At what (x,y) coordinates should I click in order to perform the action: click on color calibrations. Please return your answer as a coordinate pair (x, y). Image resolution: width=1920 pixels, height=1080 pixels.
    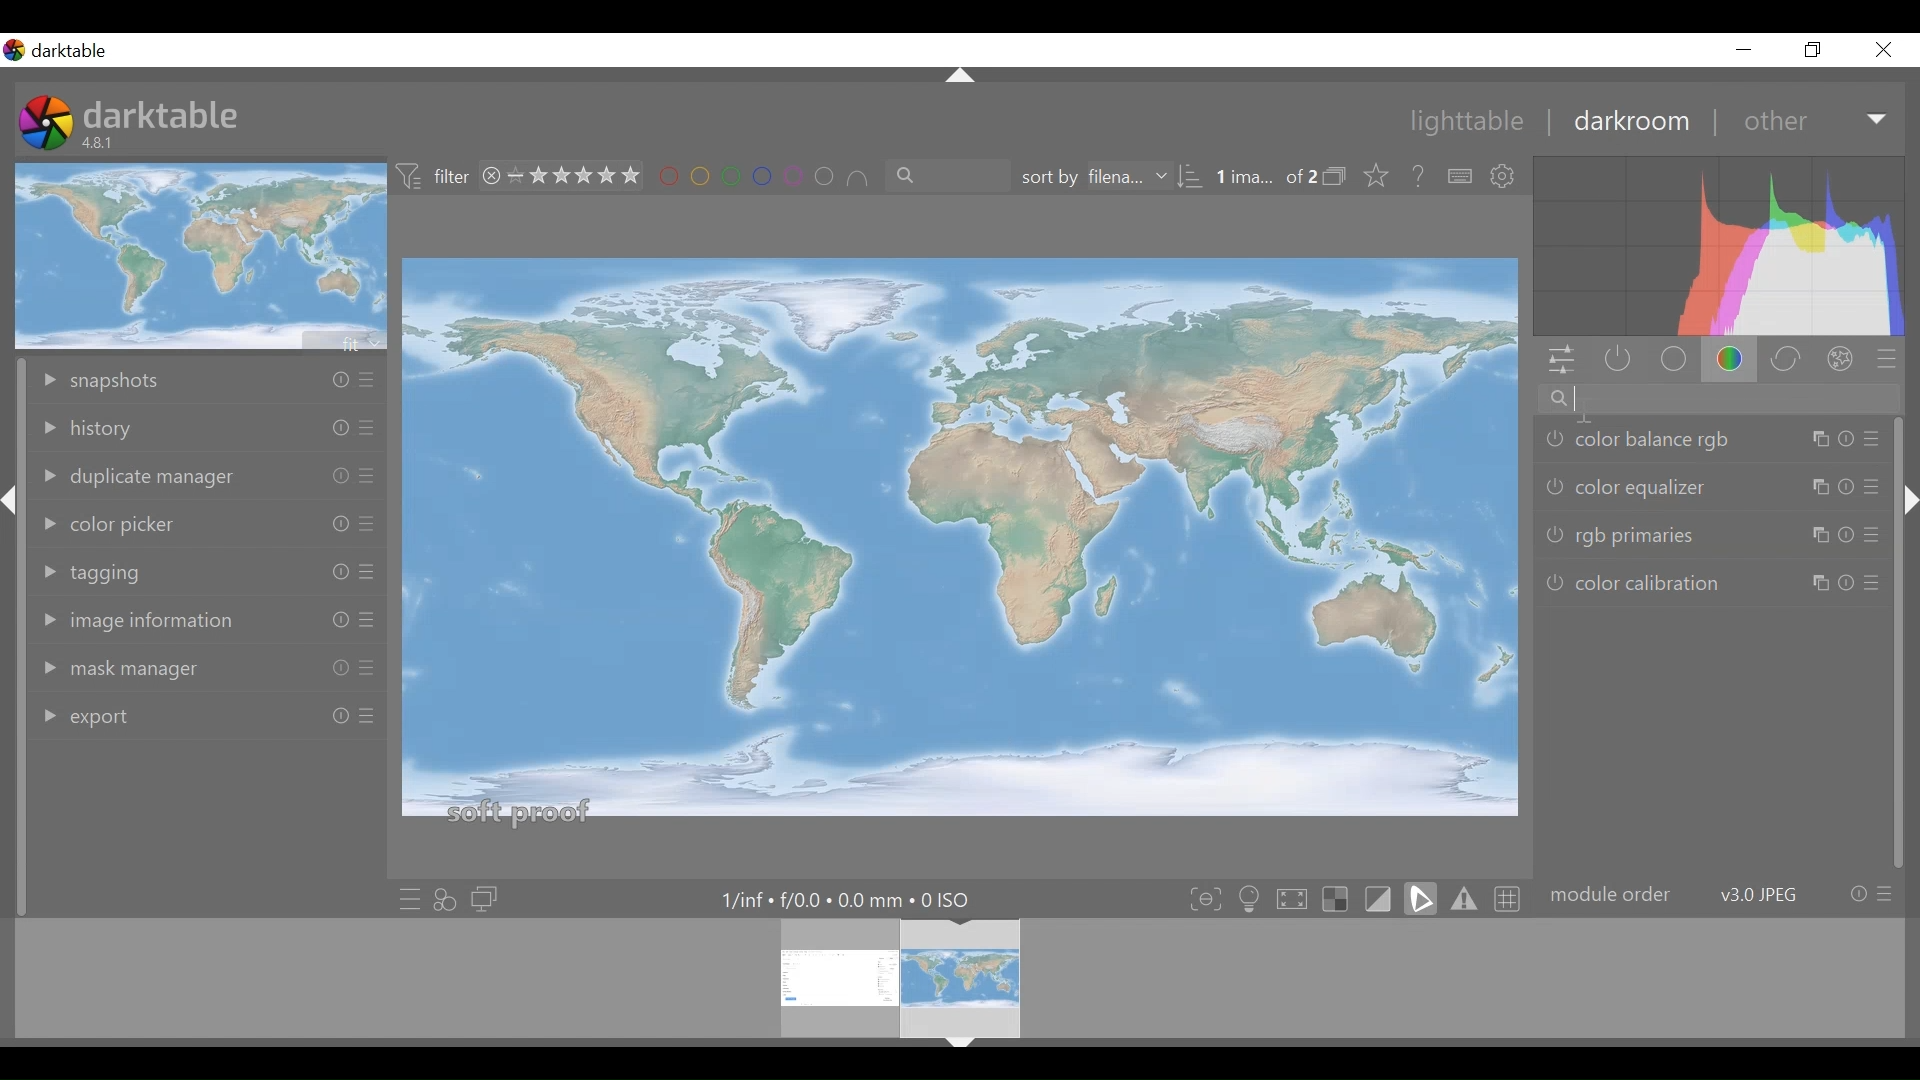
    Looking at the image, I should click on (1642, 581).